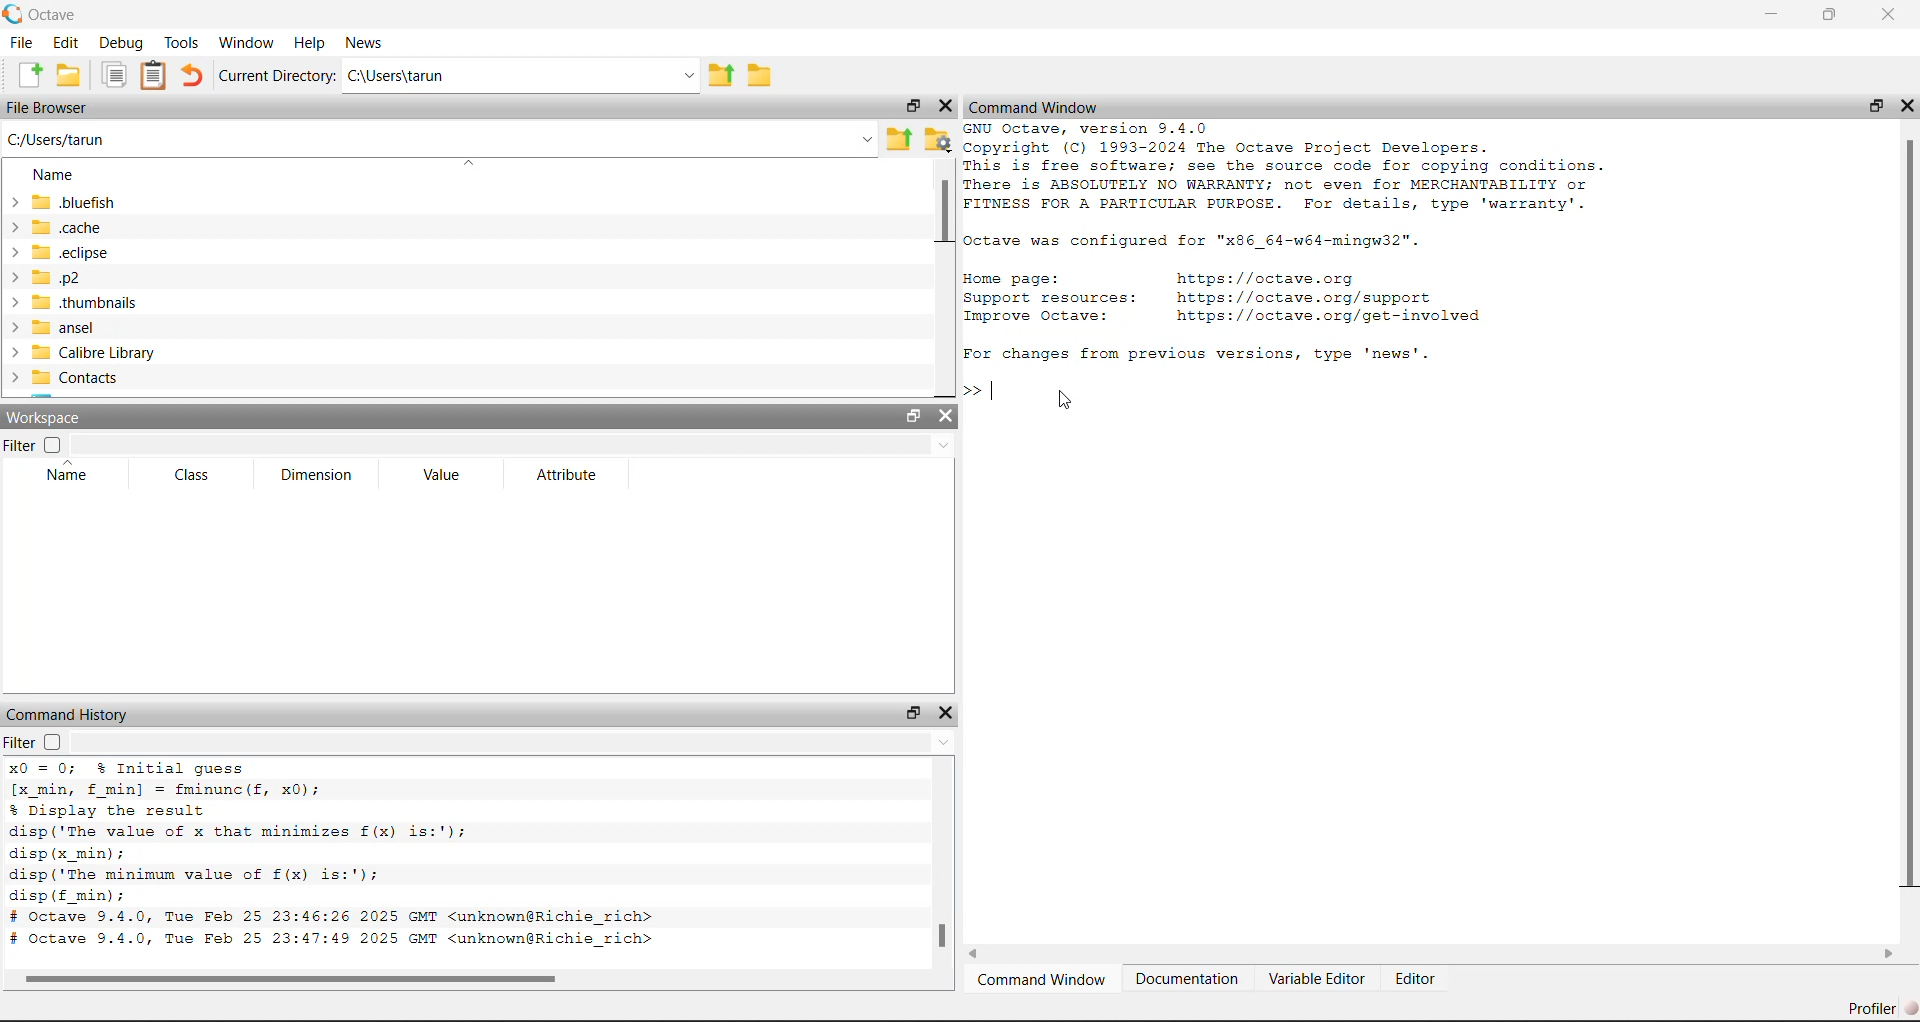 This screenshot has height=1022, width=1920. What do you see at coordinates (763, 74) in the screenshot?
I see `Browse directories` at bounding box center [763, 74].